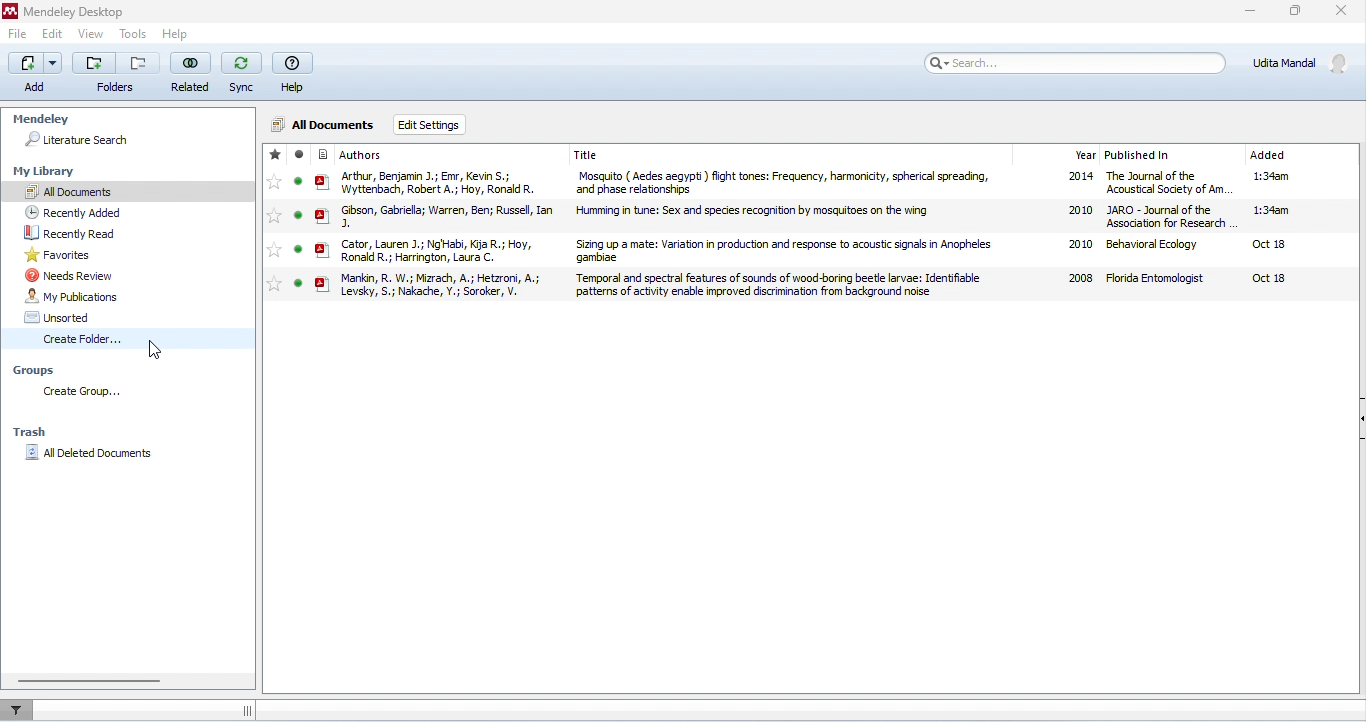 Image resolution: width=1366 pixels, height=722 pixels. What do you see at coordinates (1252, 13) in the screenshot?
I see `minimize` at bounding box center [1252, 13].